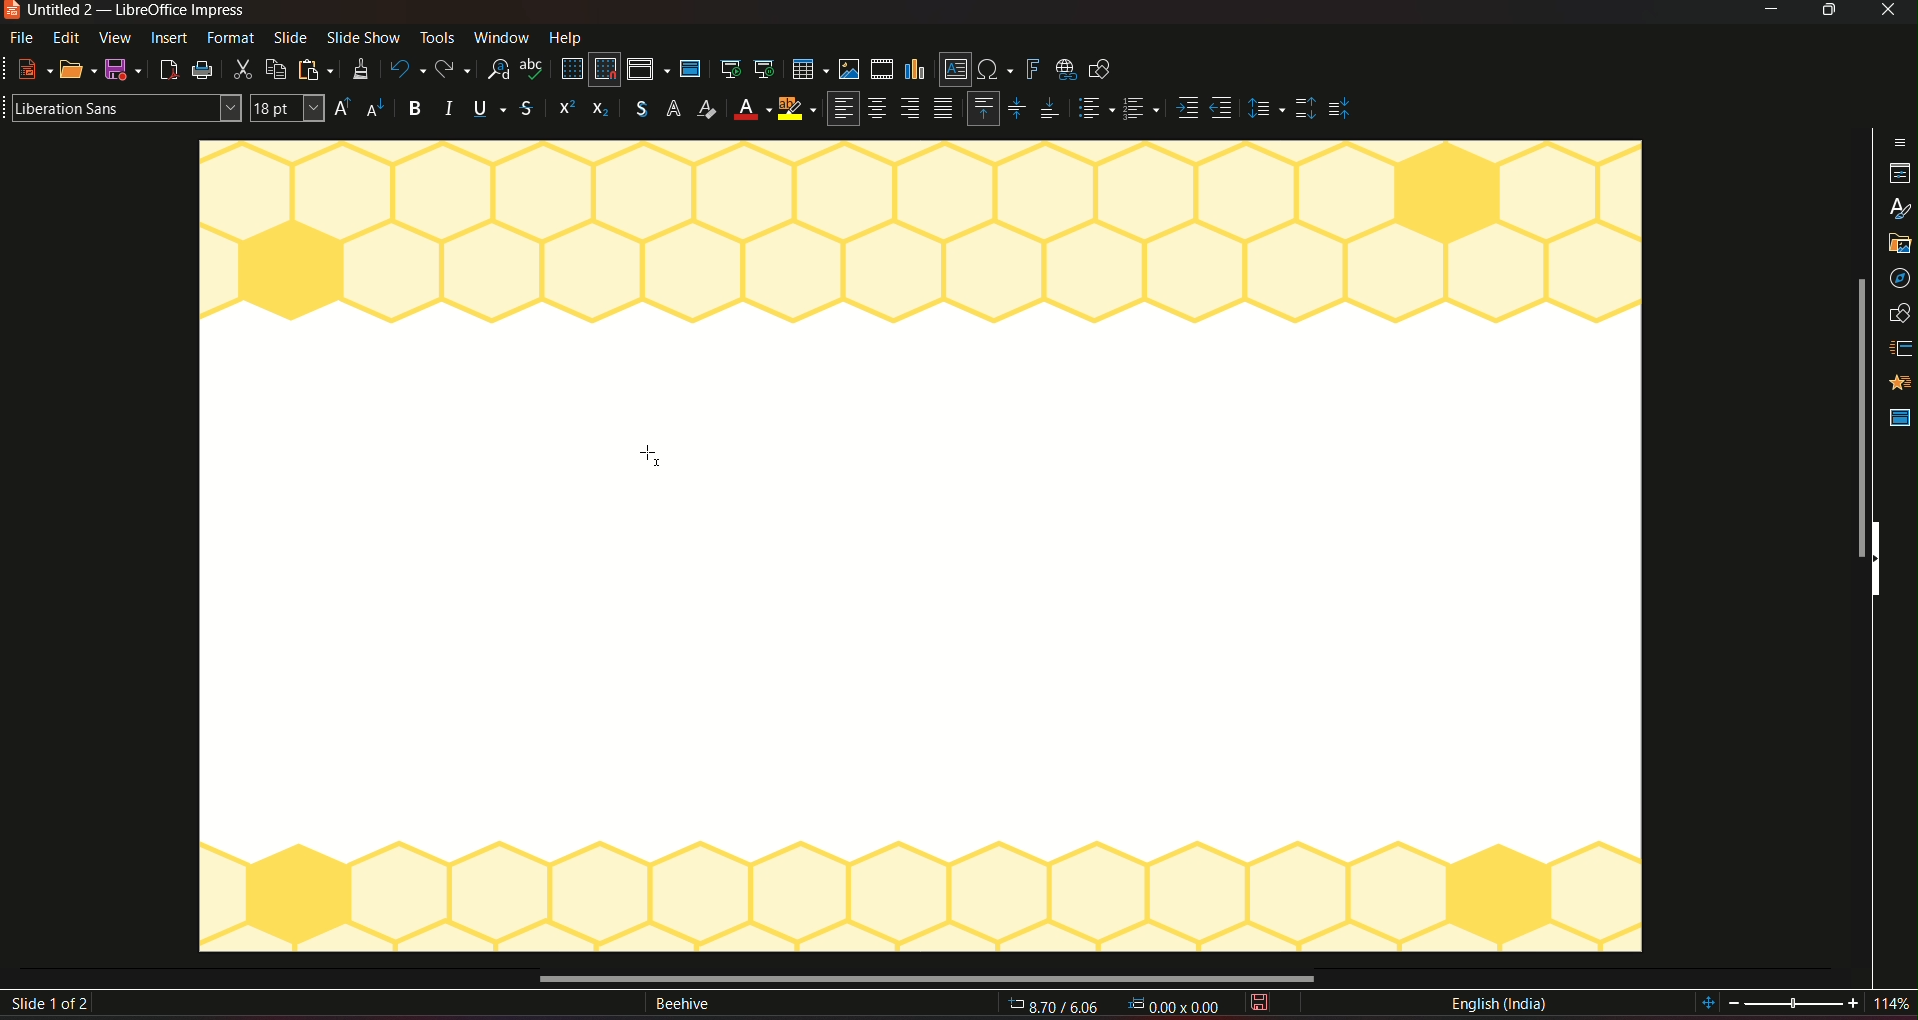  Describe the element at coordinates (346, 108) in the screenshot. I see `size increase` at that location.